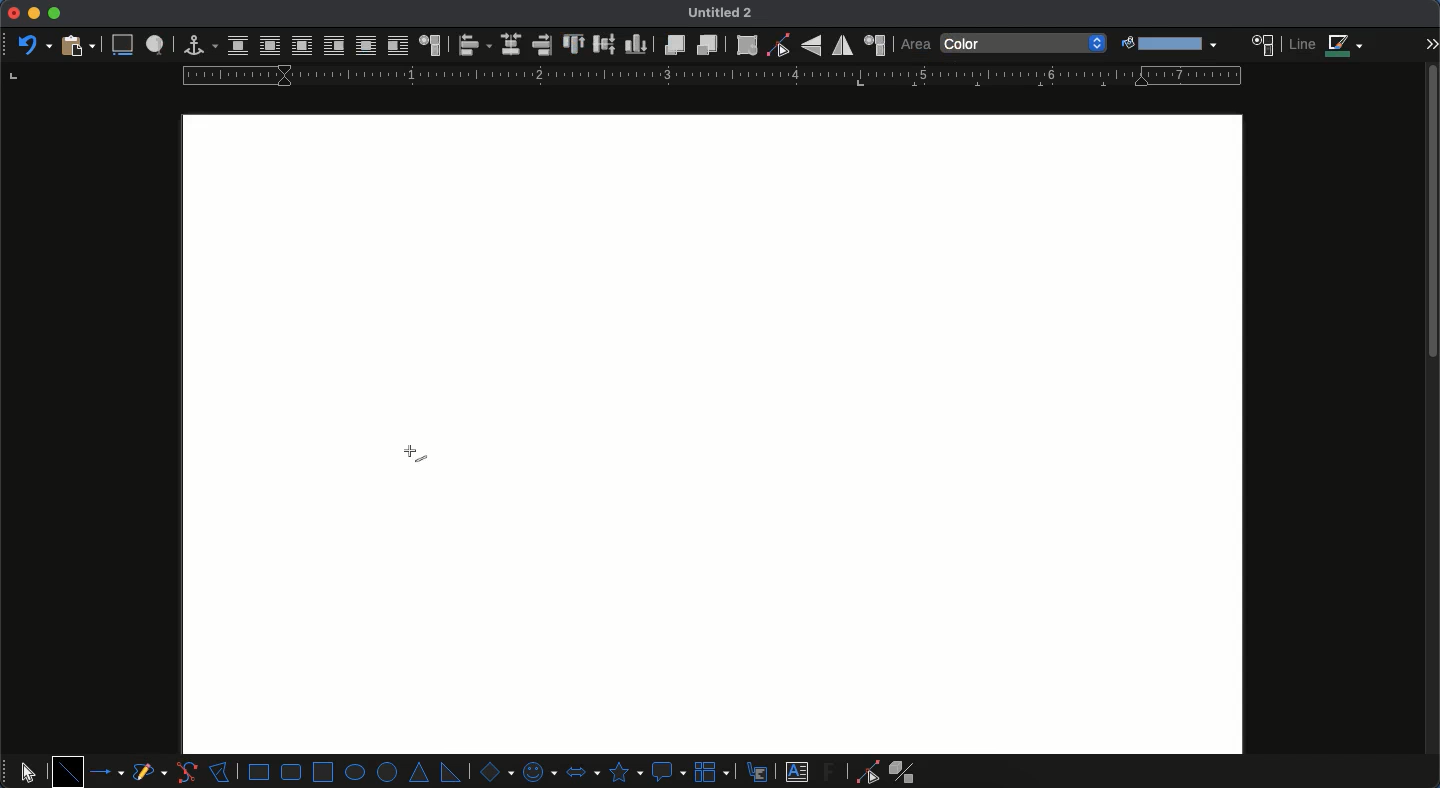 The height and width of the screenshot is (788, 1440). What do you see at coordinates (355, 772) in the screenshot?
I see `ellipse` at bounding box center [355, 772].